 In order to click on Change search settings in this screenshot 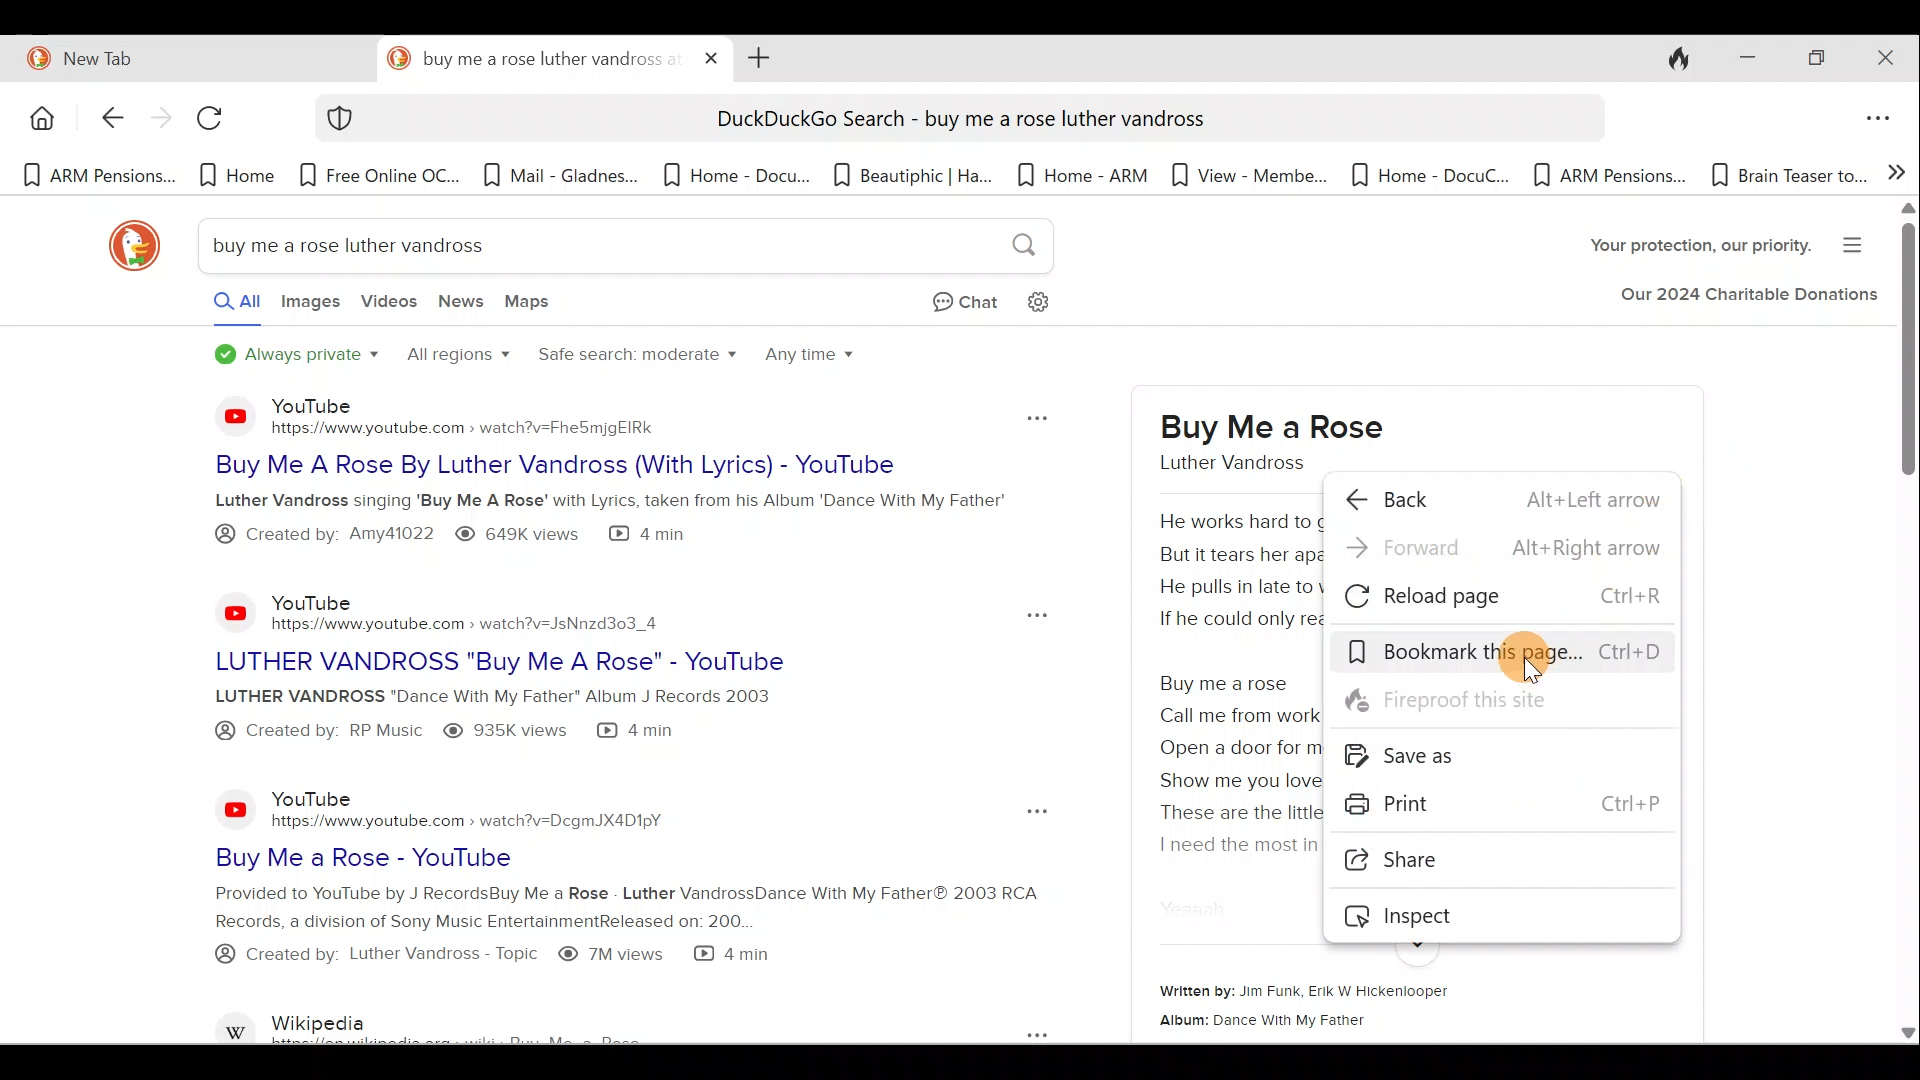, I will do `click(1055, 300)`.